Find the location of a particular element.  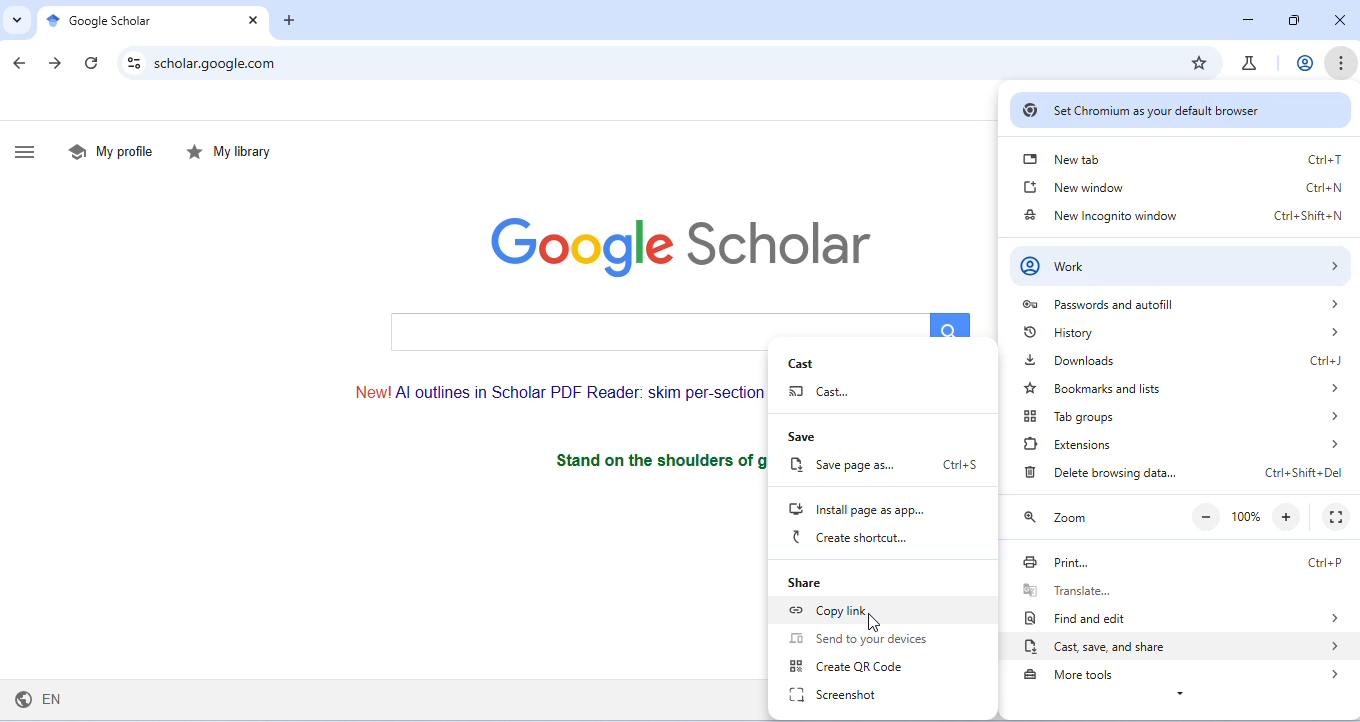

close tab is located at coordinates (251, 20).